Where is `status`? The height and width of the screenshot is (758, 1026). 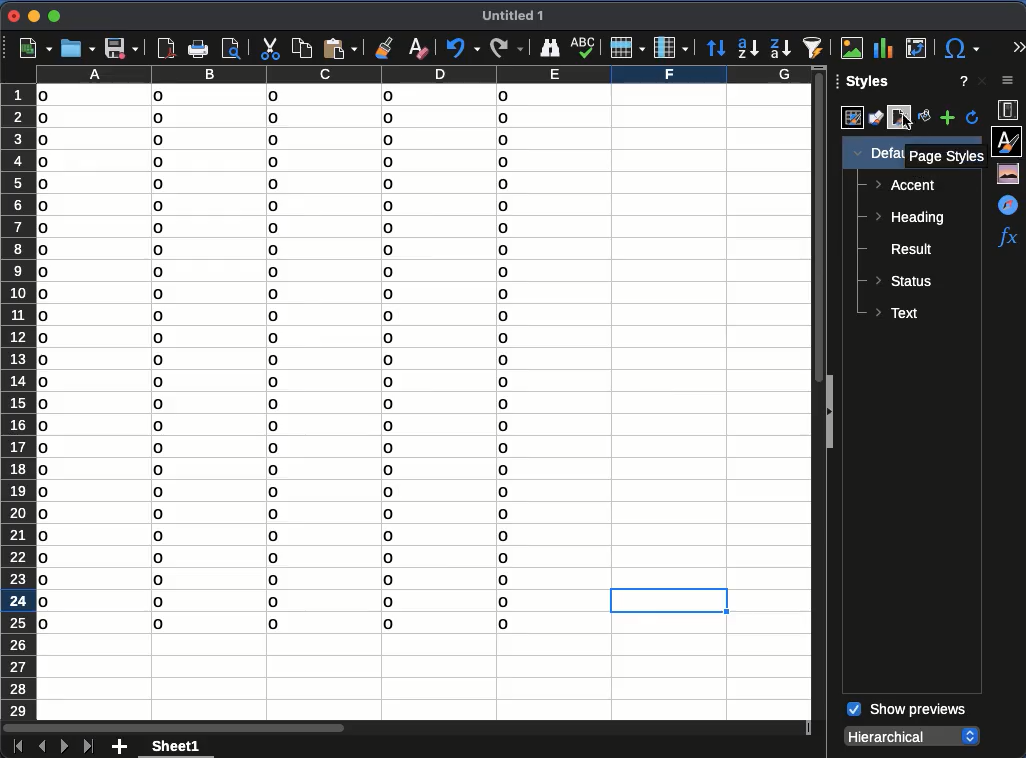
status is located at coordinates (905, 281).